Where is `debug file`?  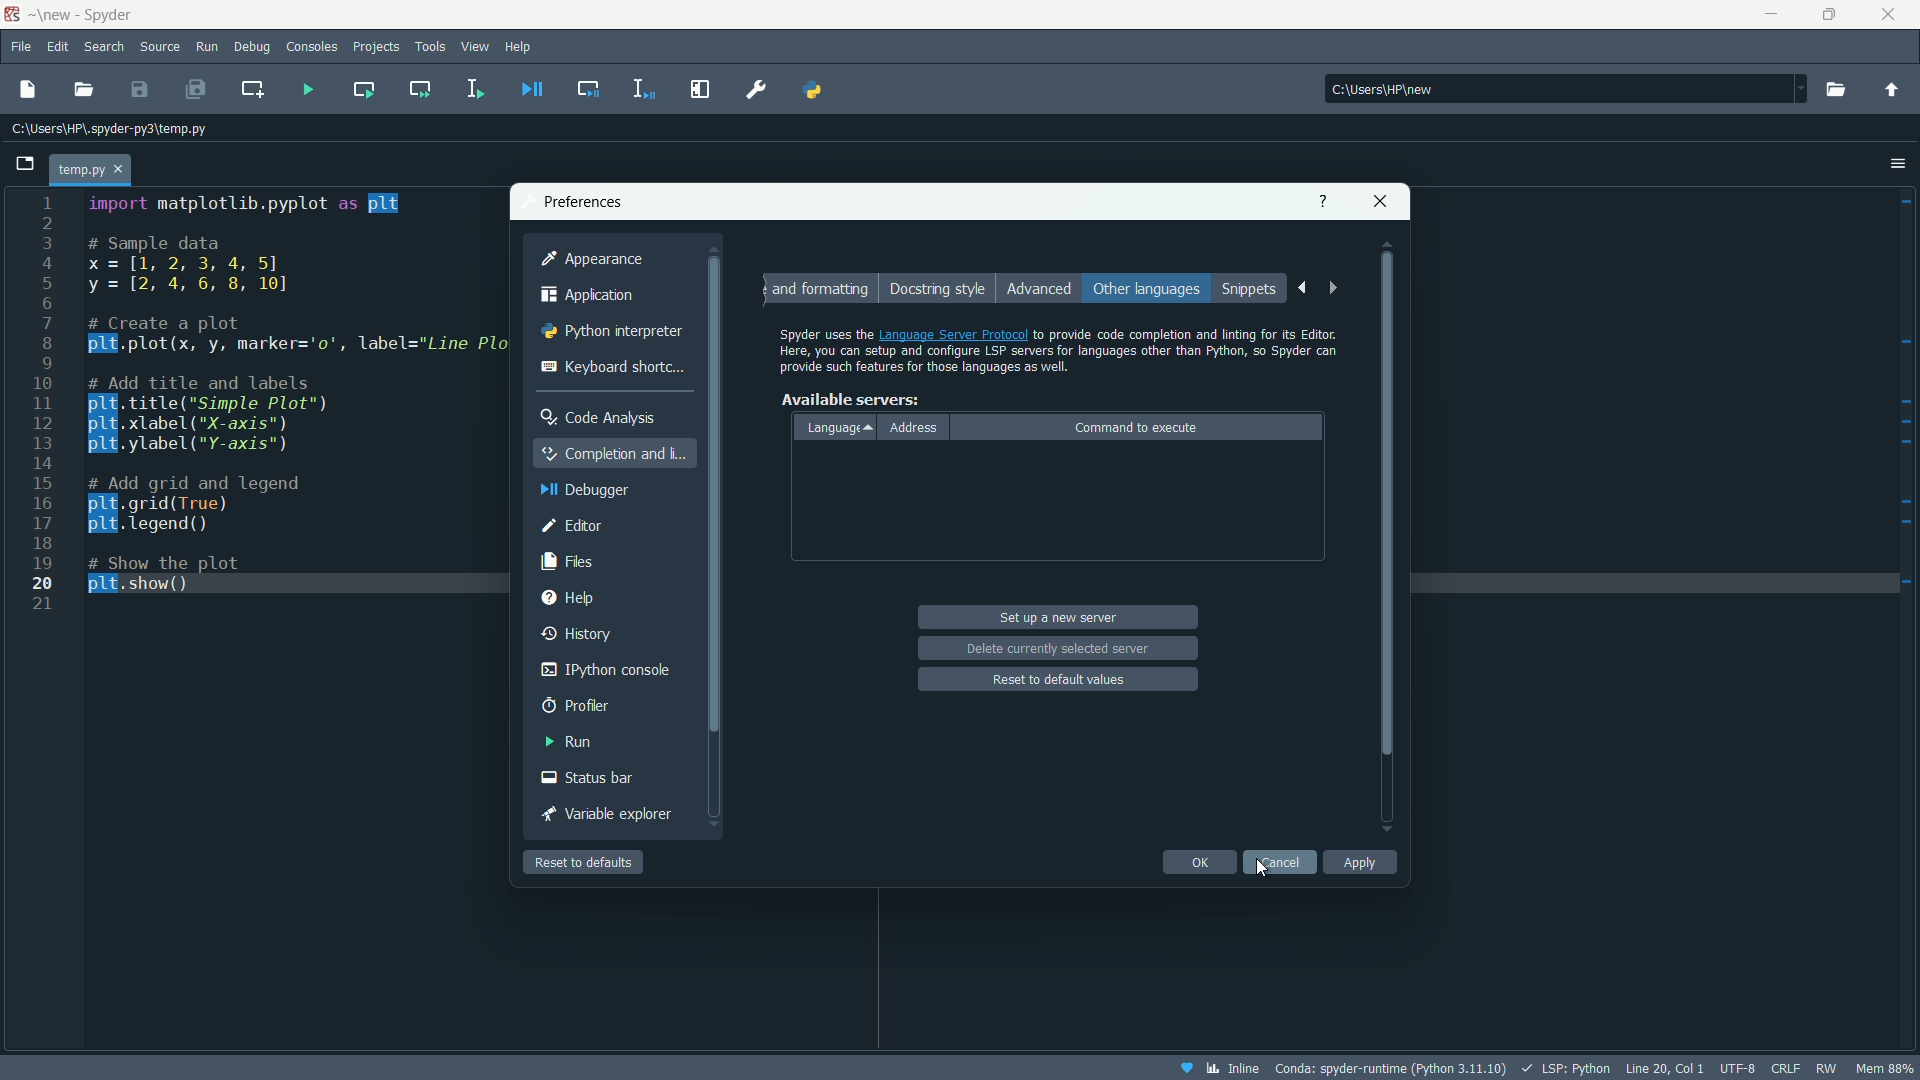 debug file is located at coordinates (533, 88).